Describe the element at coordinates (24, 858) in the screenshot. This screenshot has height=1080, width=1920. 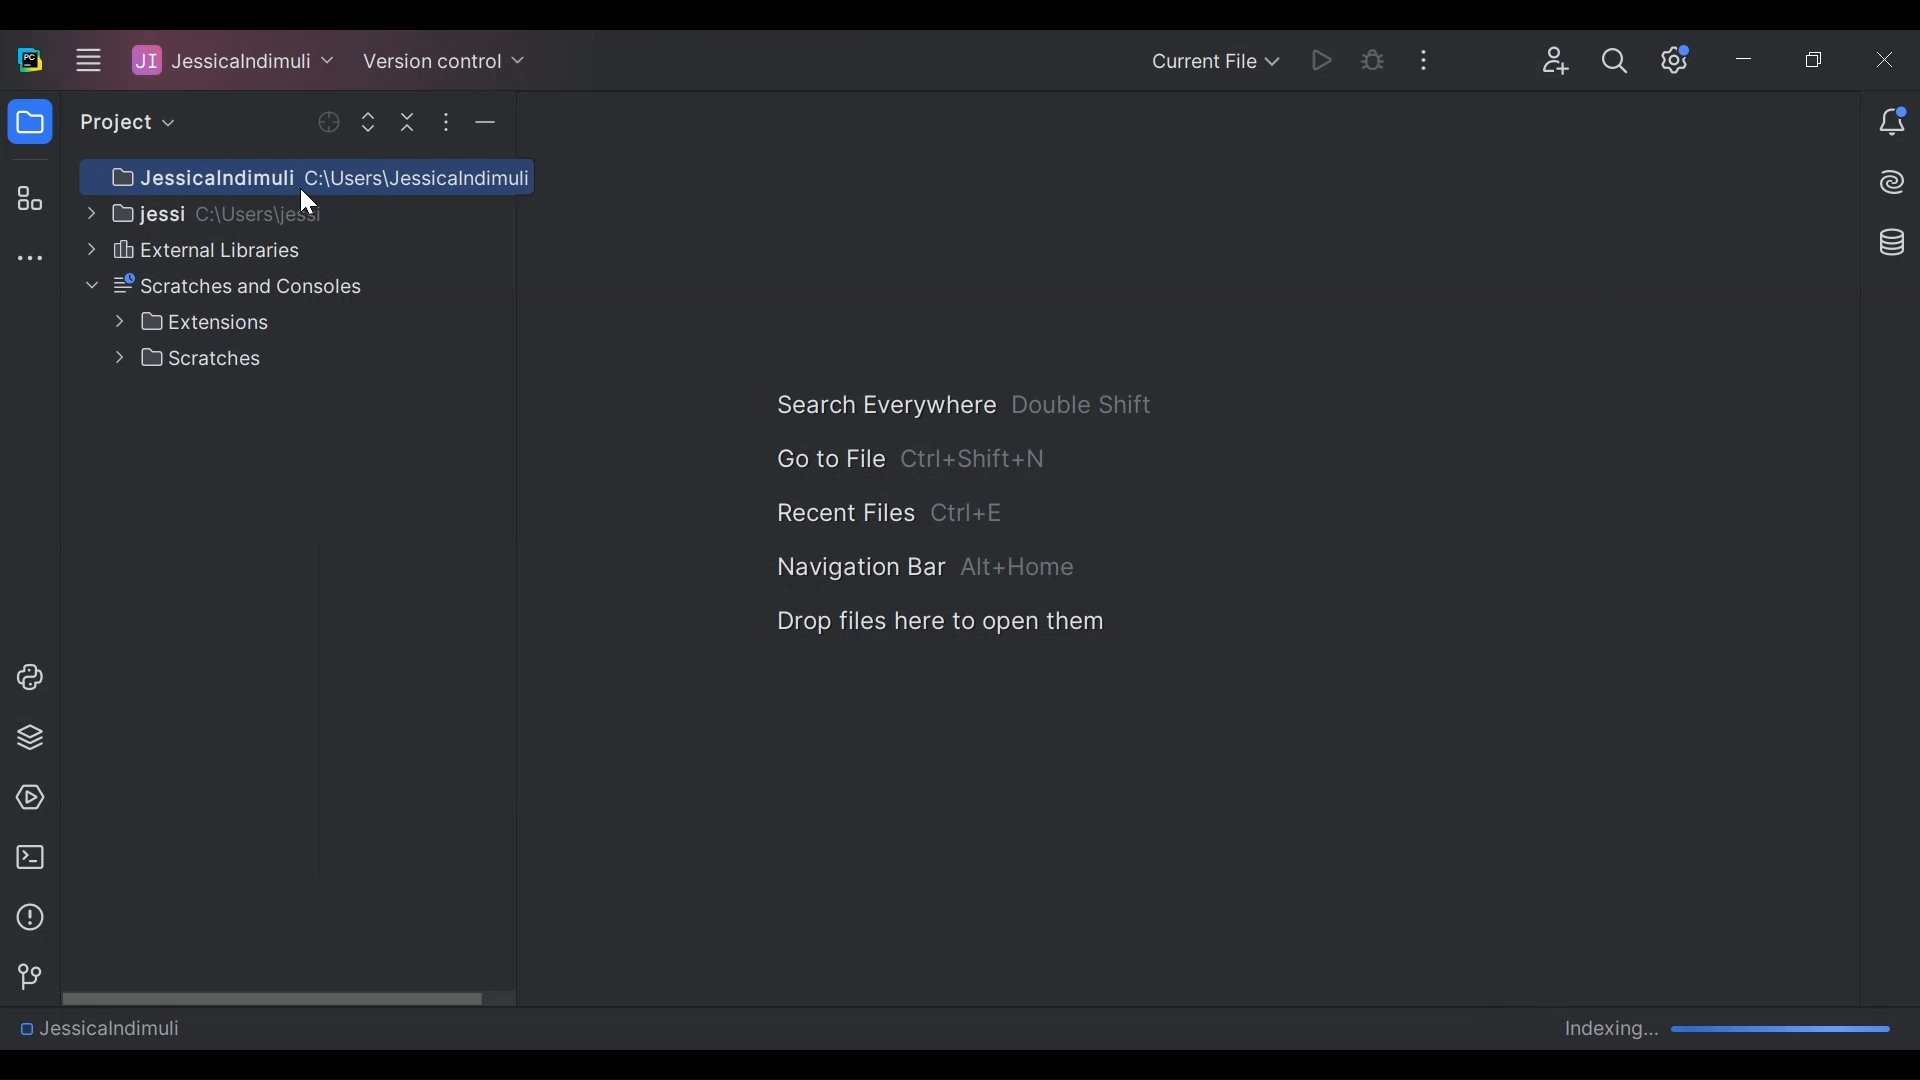
I see `terminal` at that location.